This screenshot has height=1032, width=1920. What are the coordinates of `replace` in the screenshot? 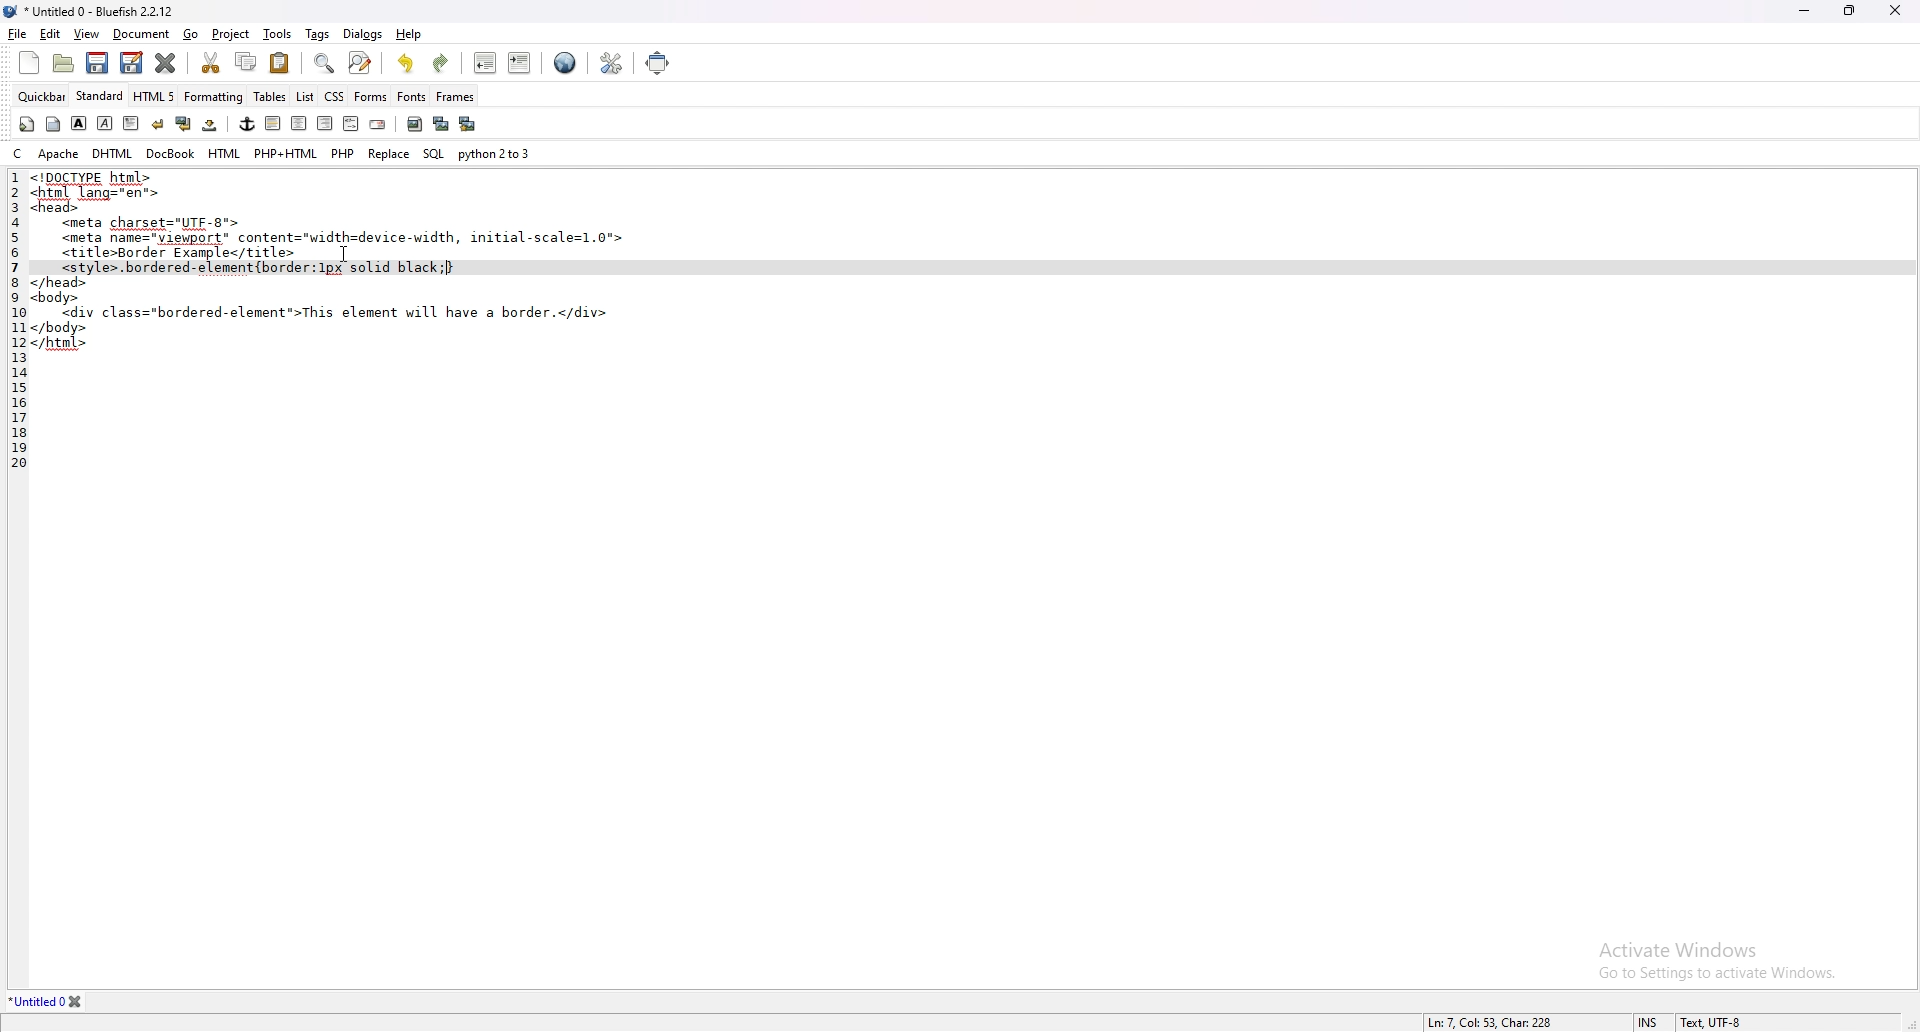 It's located at (389, 154).